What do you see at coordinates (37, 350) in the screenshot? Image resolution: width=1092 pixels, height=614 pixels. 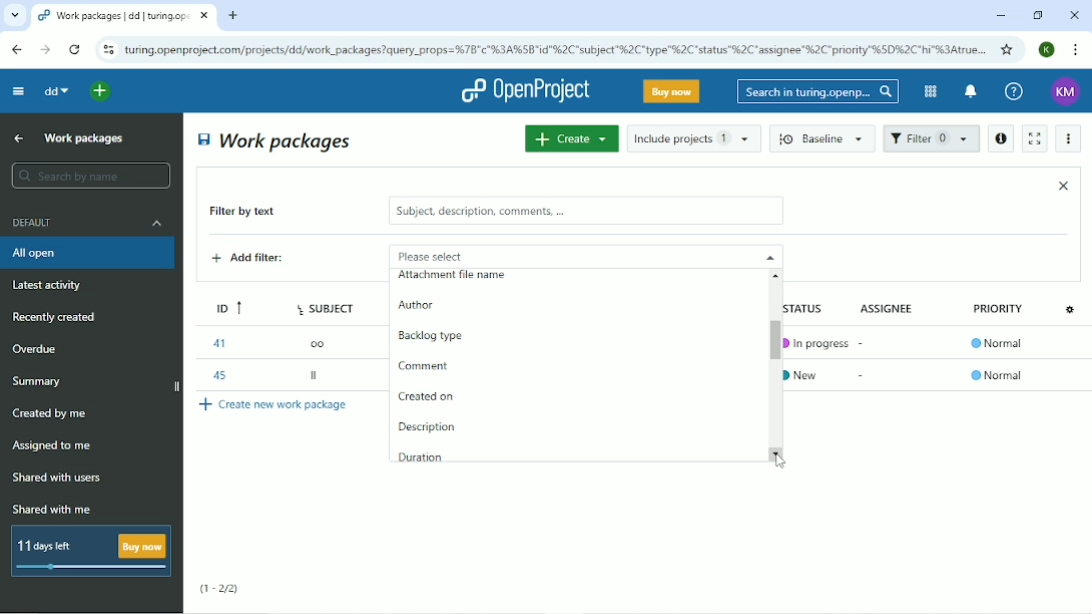 I see `Overdue` at bounding box center [37, 350].